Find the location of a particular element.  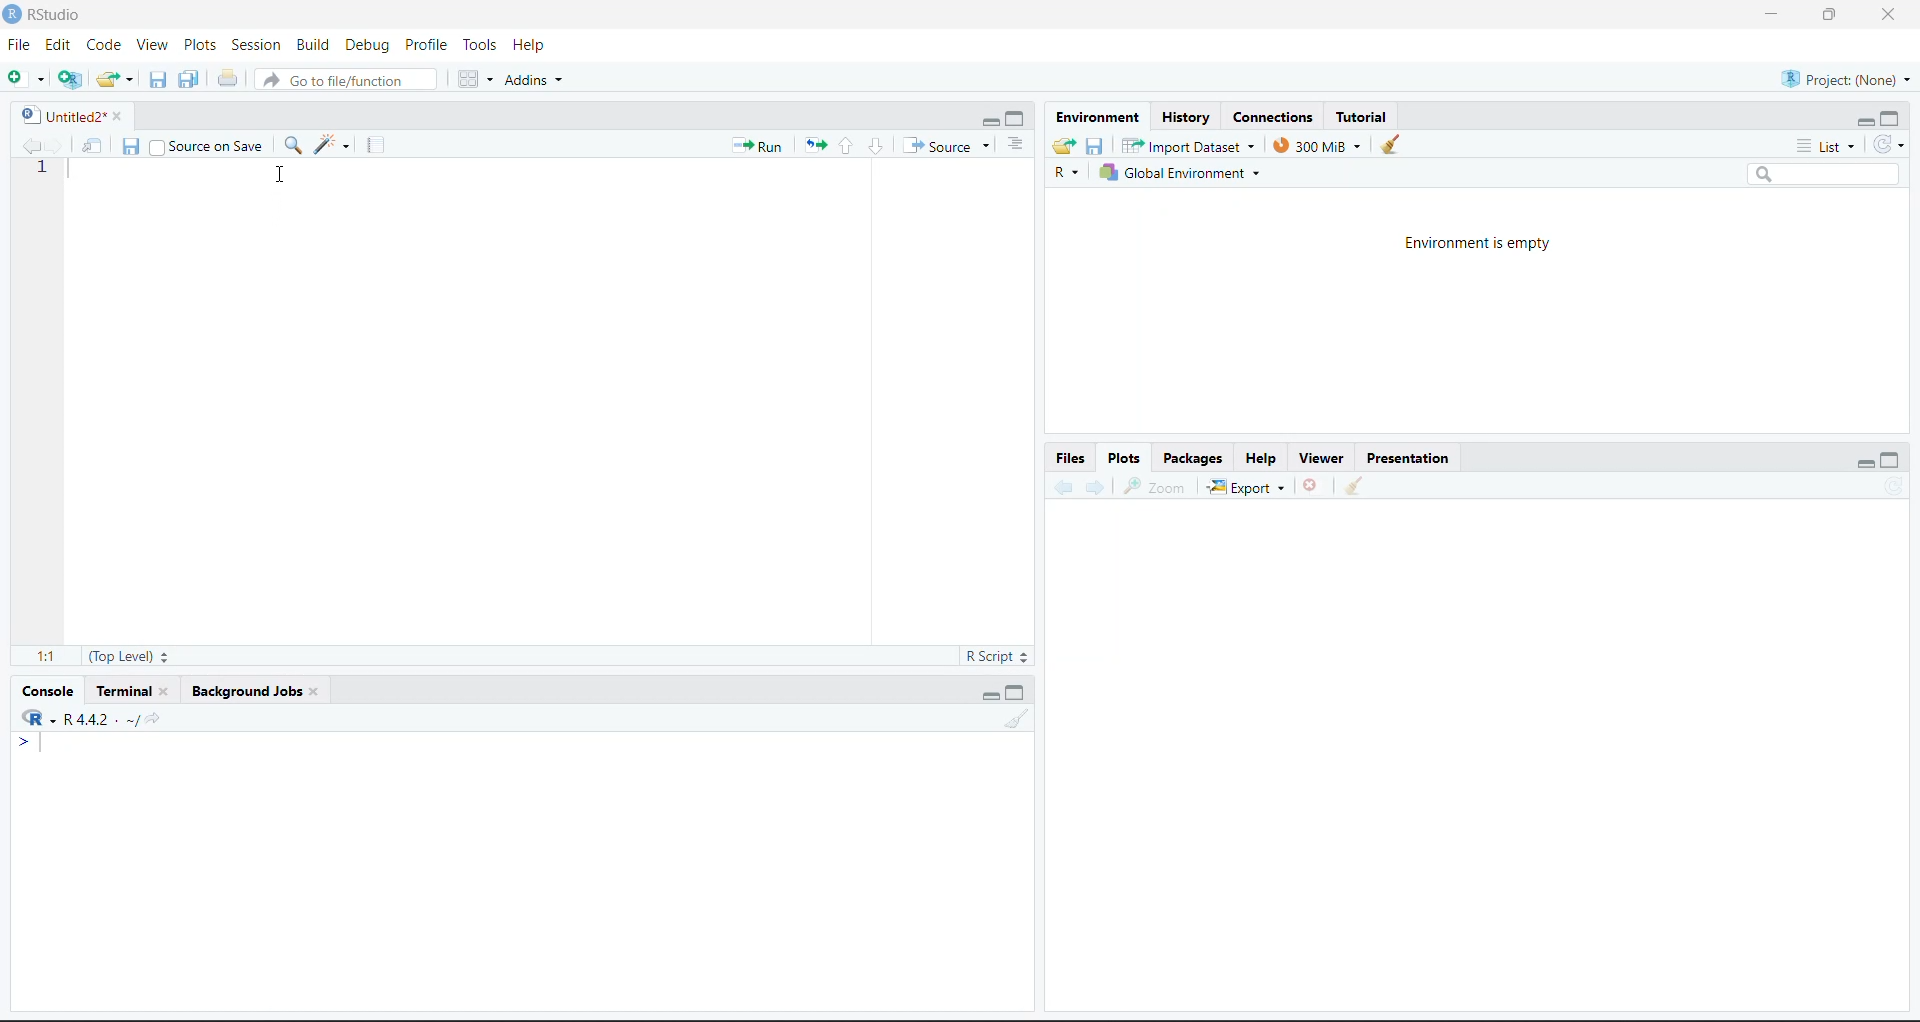

hide console is located at coordinates (1894, 461).